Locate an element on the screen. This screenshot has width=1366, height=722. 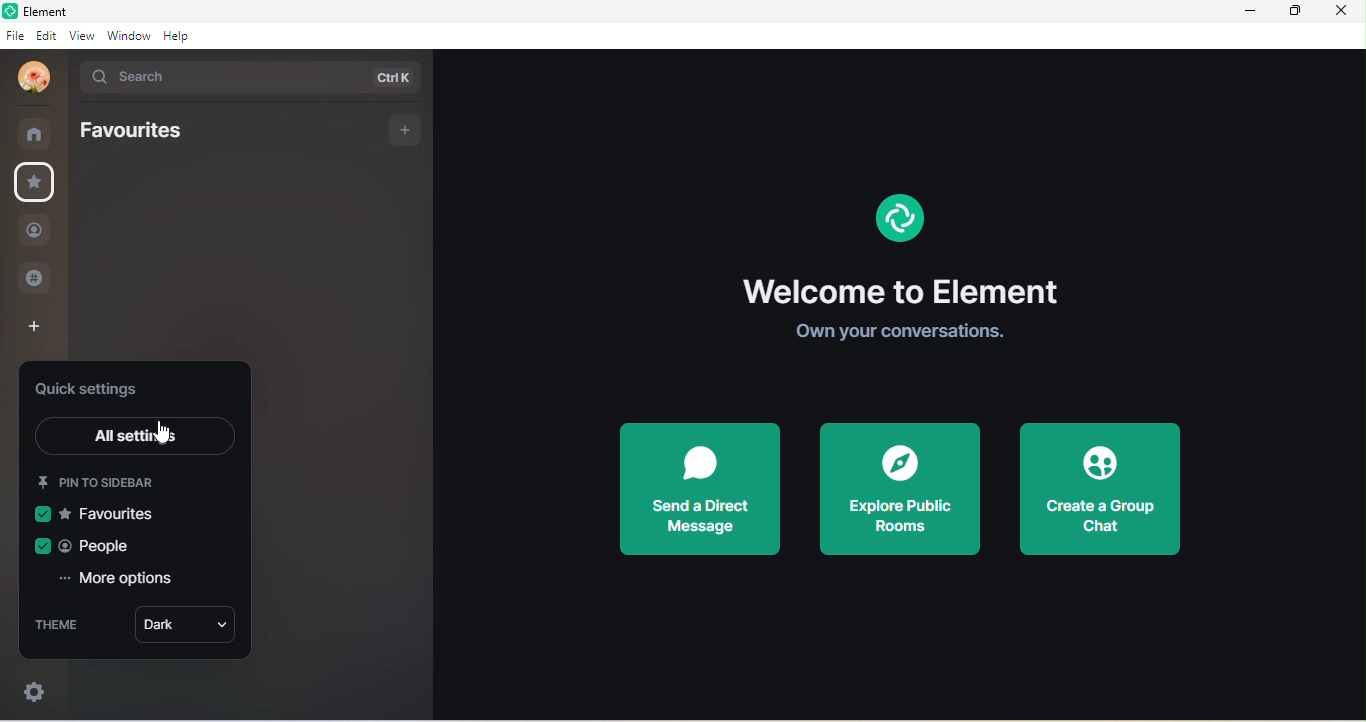
file is located at coordinates (16, 38).